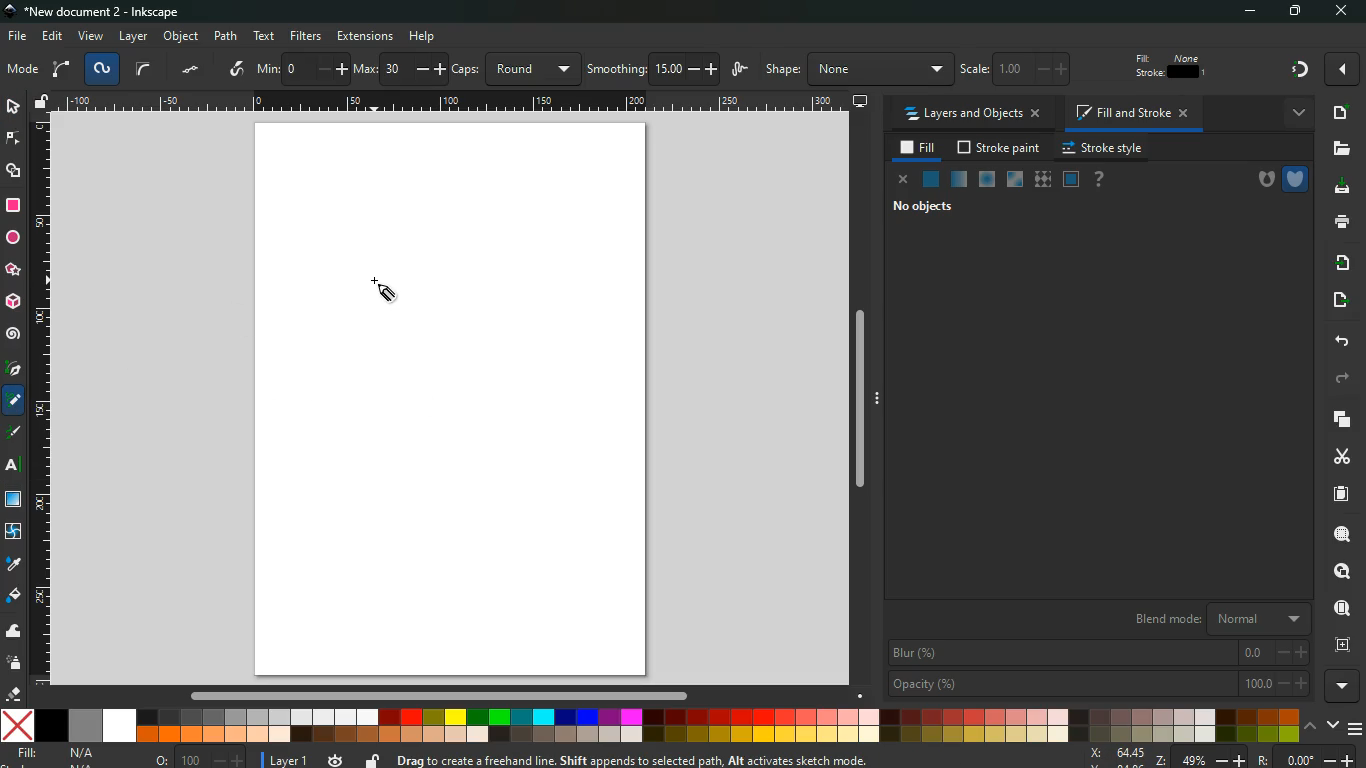 Image resolution: width=1366 pixels, height=768 pixels. I want to click on ice, so click(987, 178).